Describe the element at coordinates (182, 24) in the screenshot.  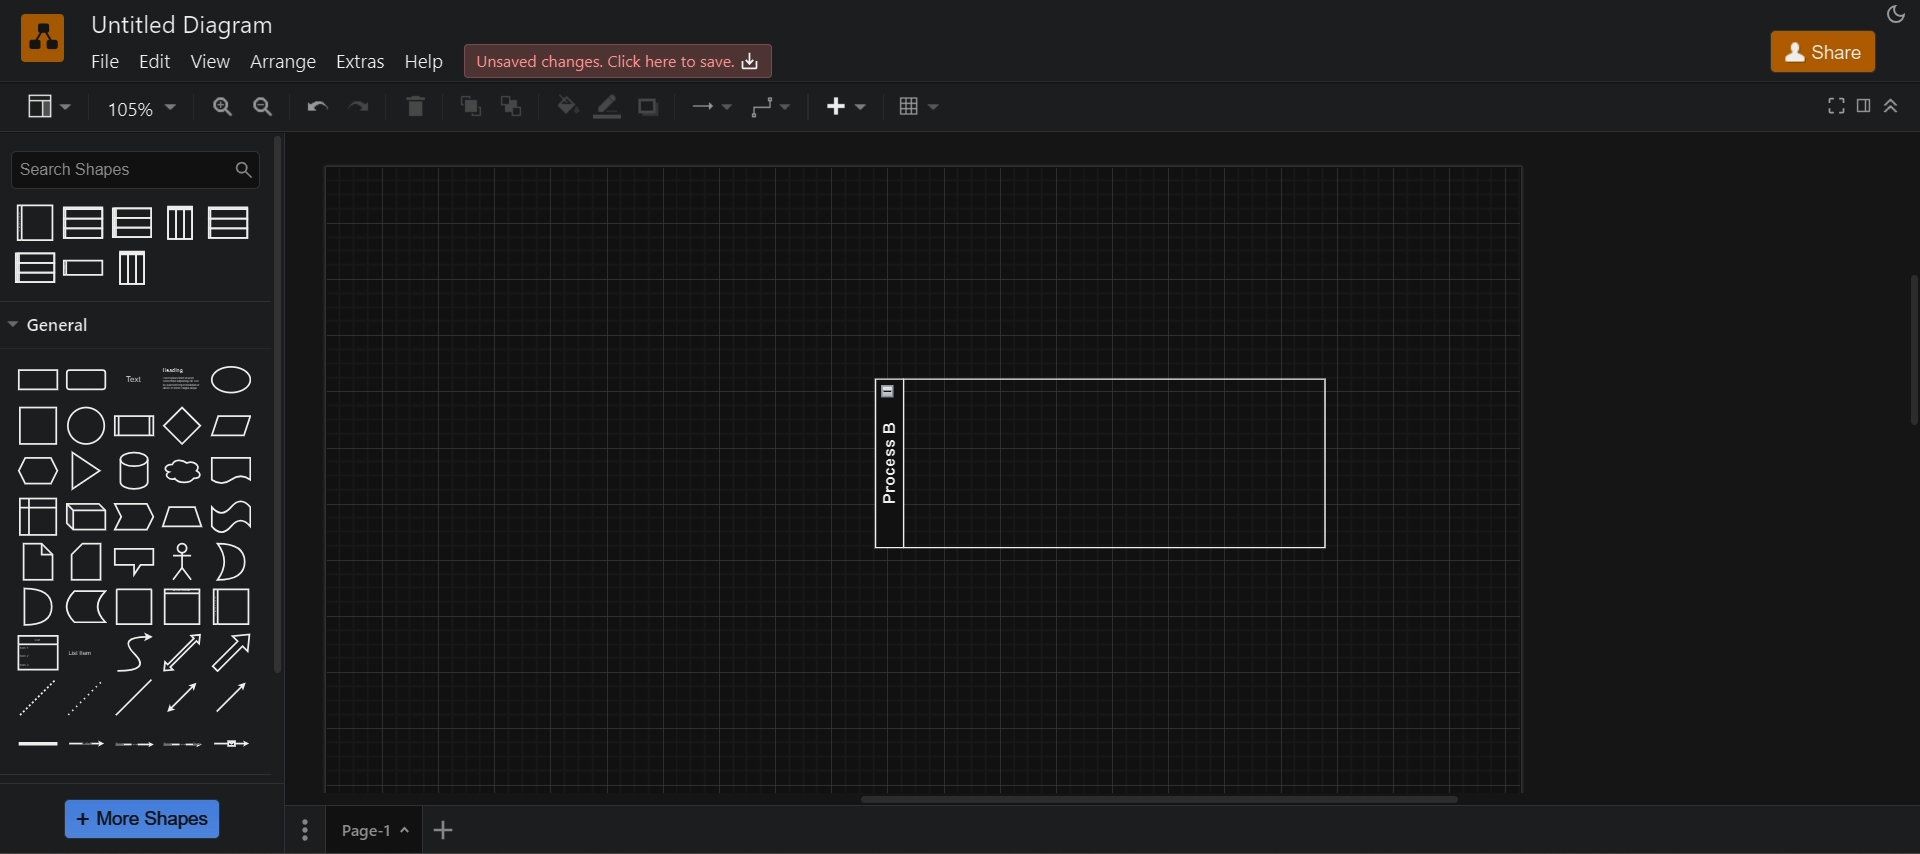
I see `Untitled diagram` at that location.